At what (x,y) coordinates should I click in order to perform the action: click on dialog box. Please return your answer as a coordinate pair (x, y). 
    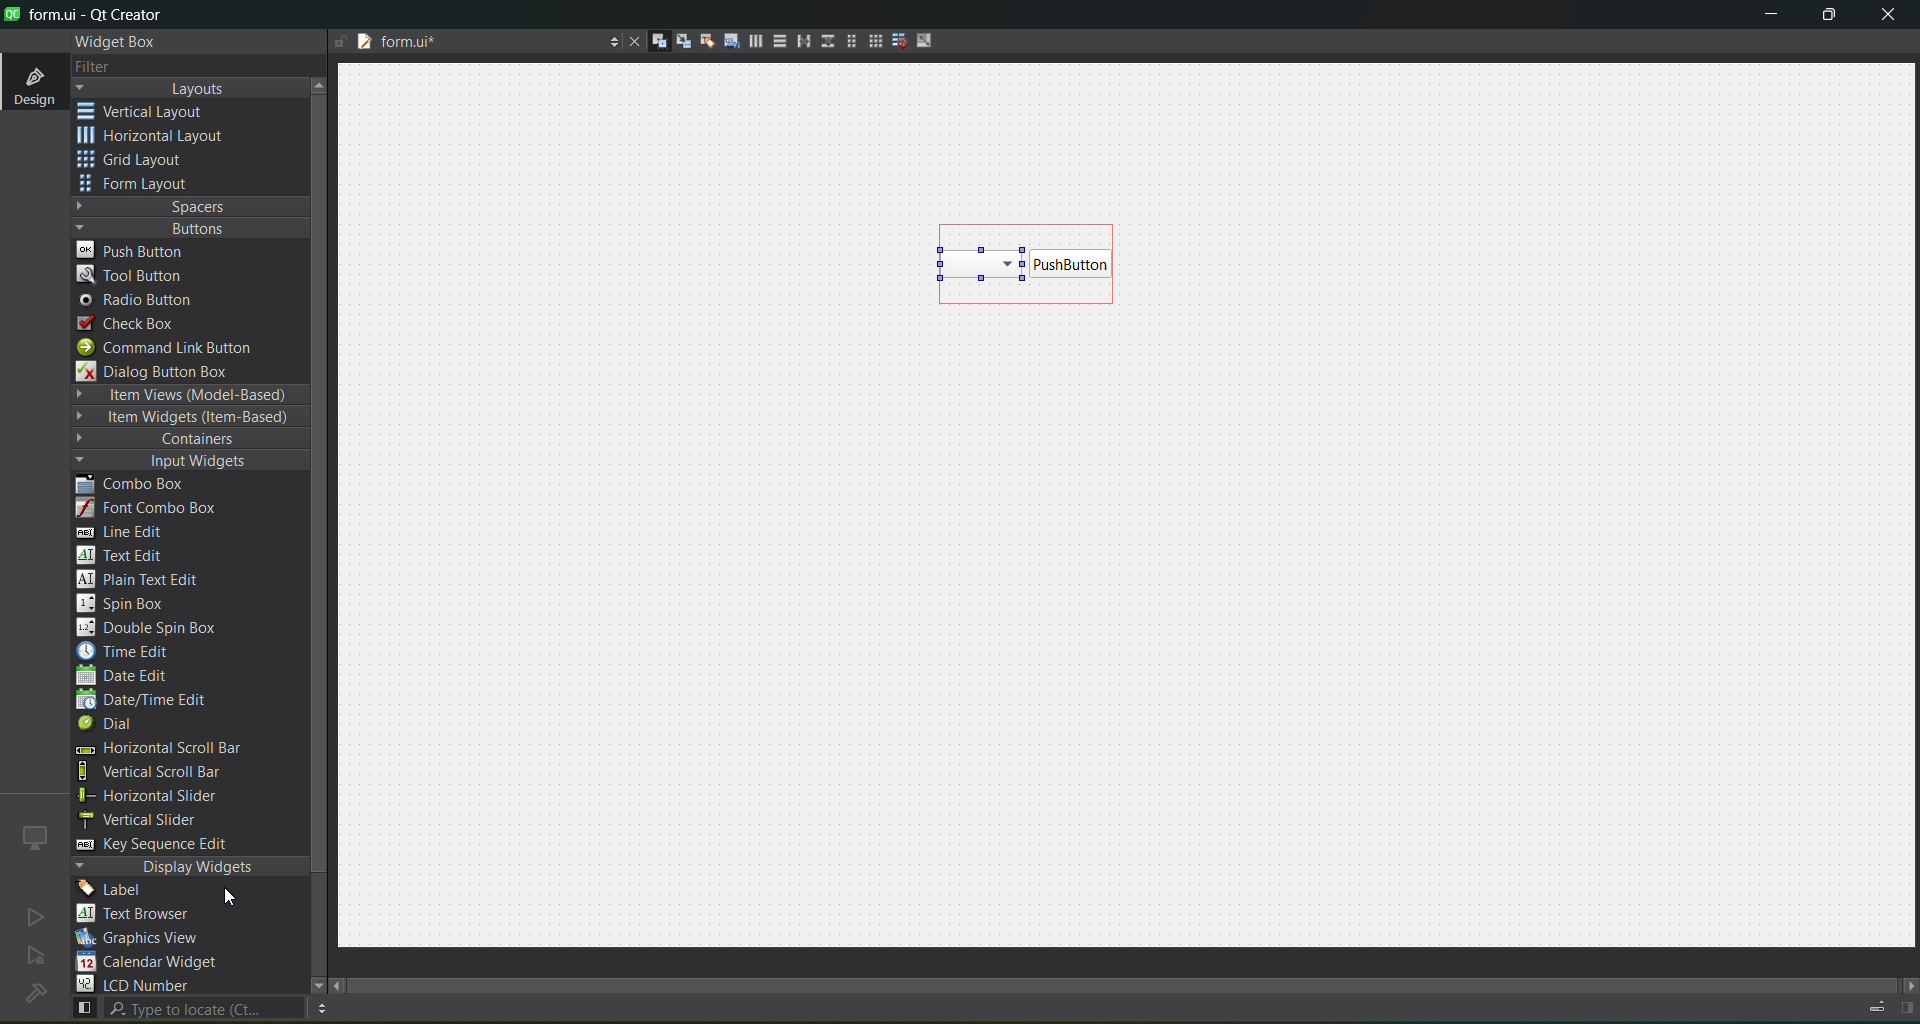
    Looking at the image, I should click on (167, 371).